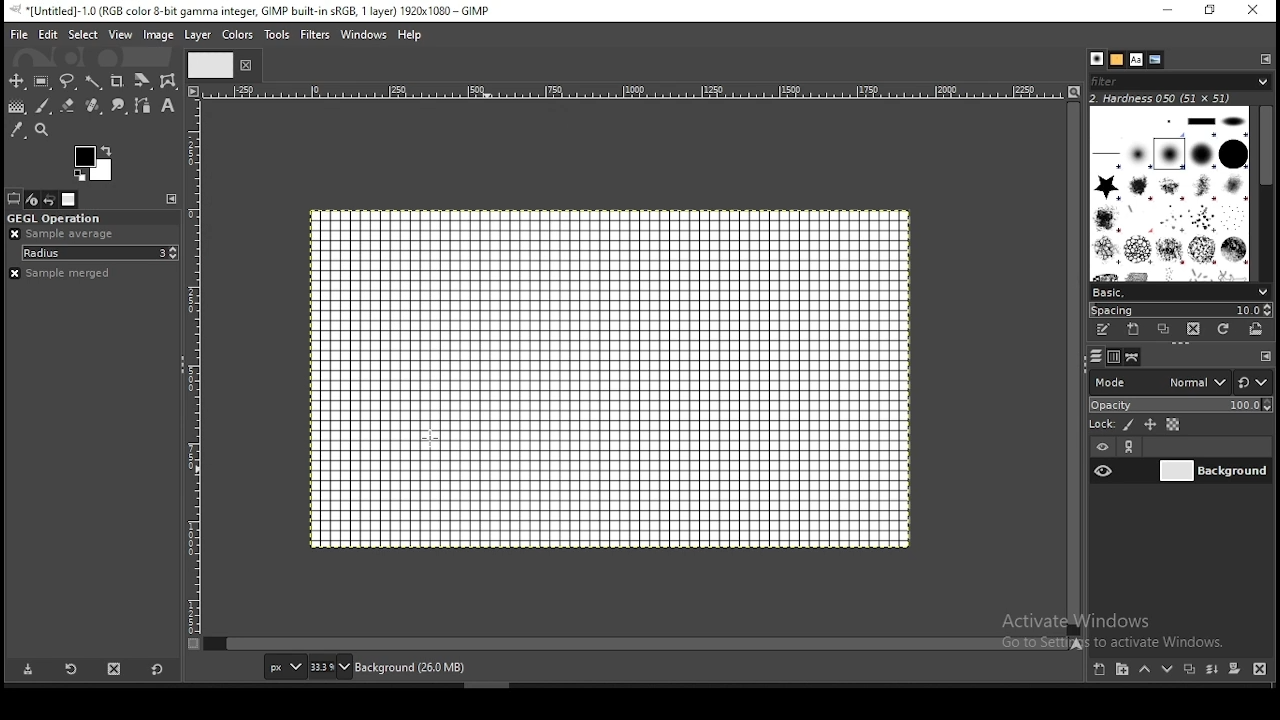  Describe the element at coordinates (1189, 672) in the screenshot. I see `duplicate layer` at that location.